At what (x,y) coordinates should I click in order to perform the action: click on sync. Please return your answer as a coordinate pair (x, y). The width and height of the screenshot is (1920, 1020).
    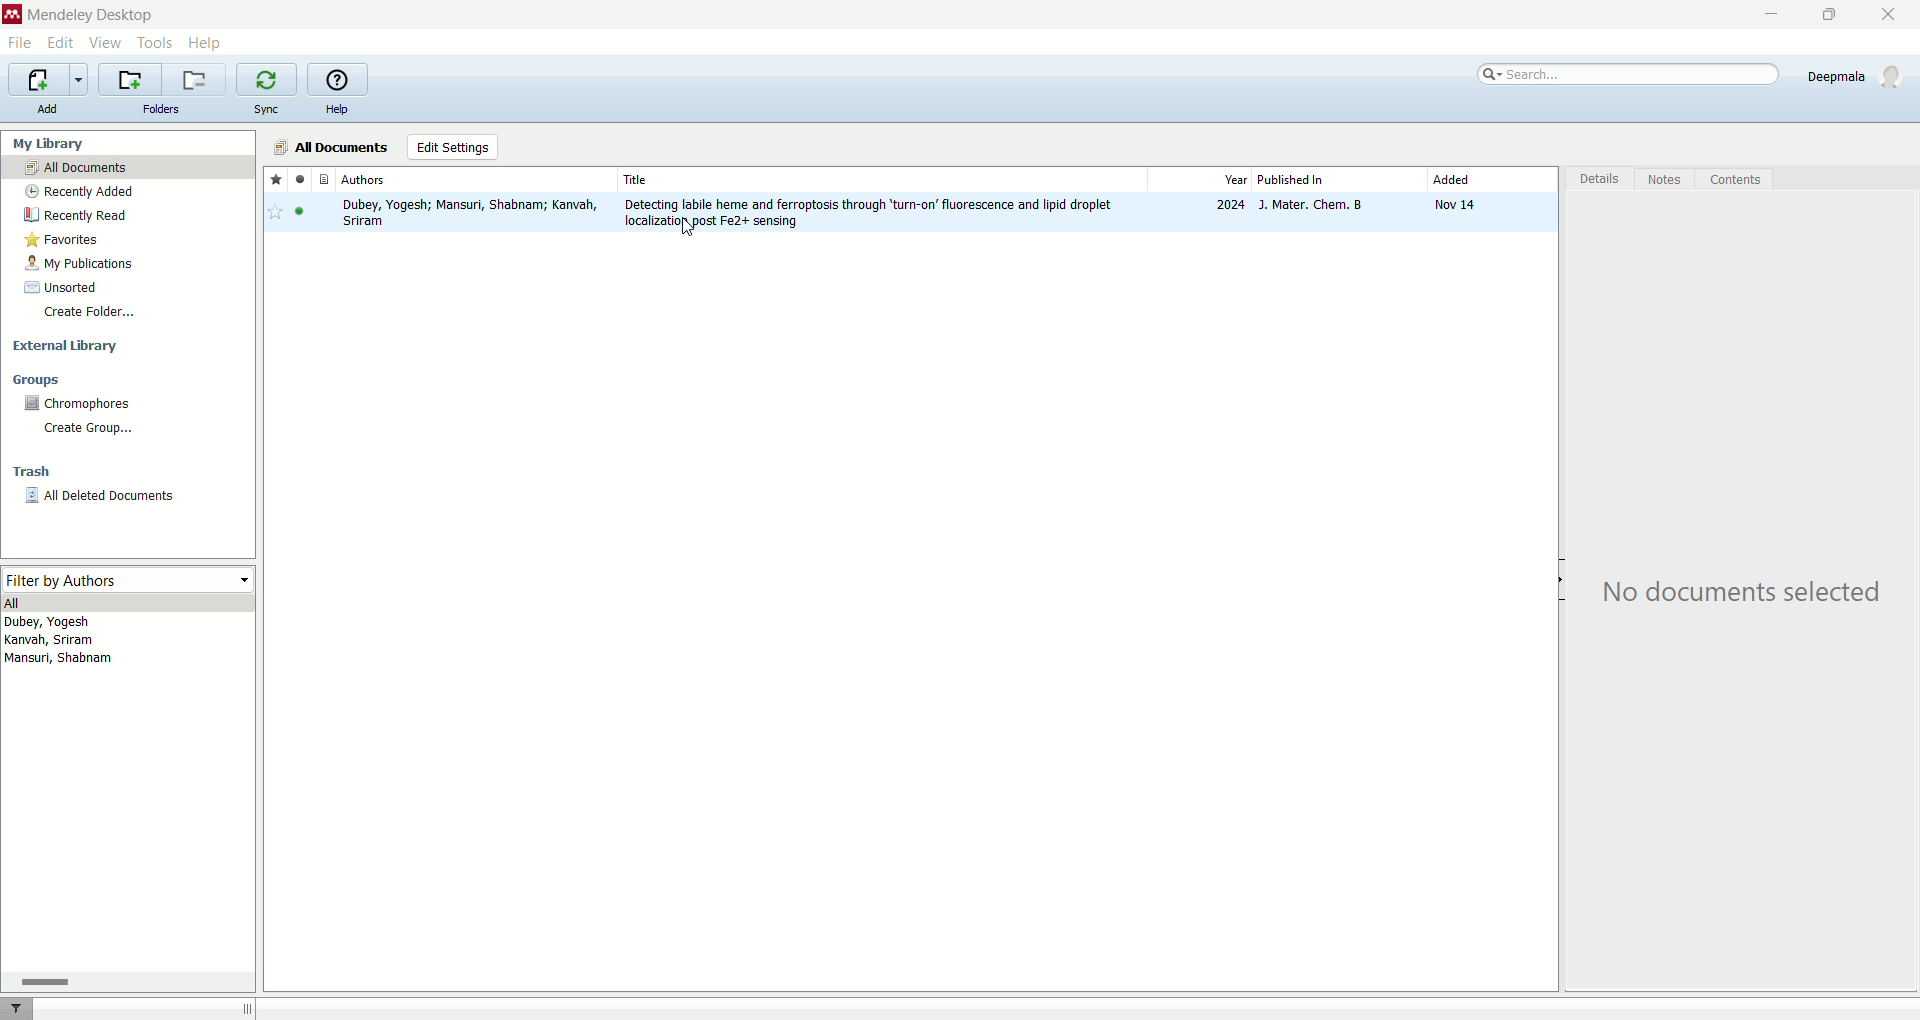
    Looking at the image, I should click on (265, 112).